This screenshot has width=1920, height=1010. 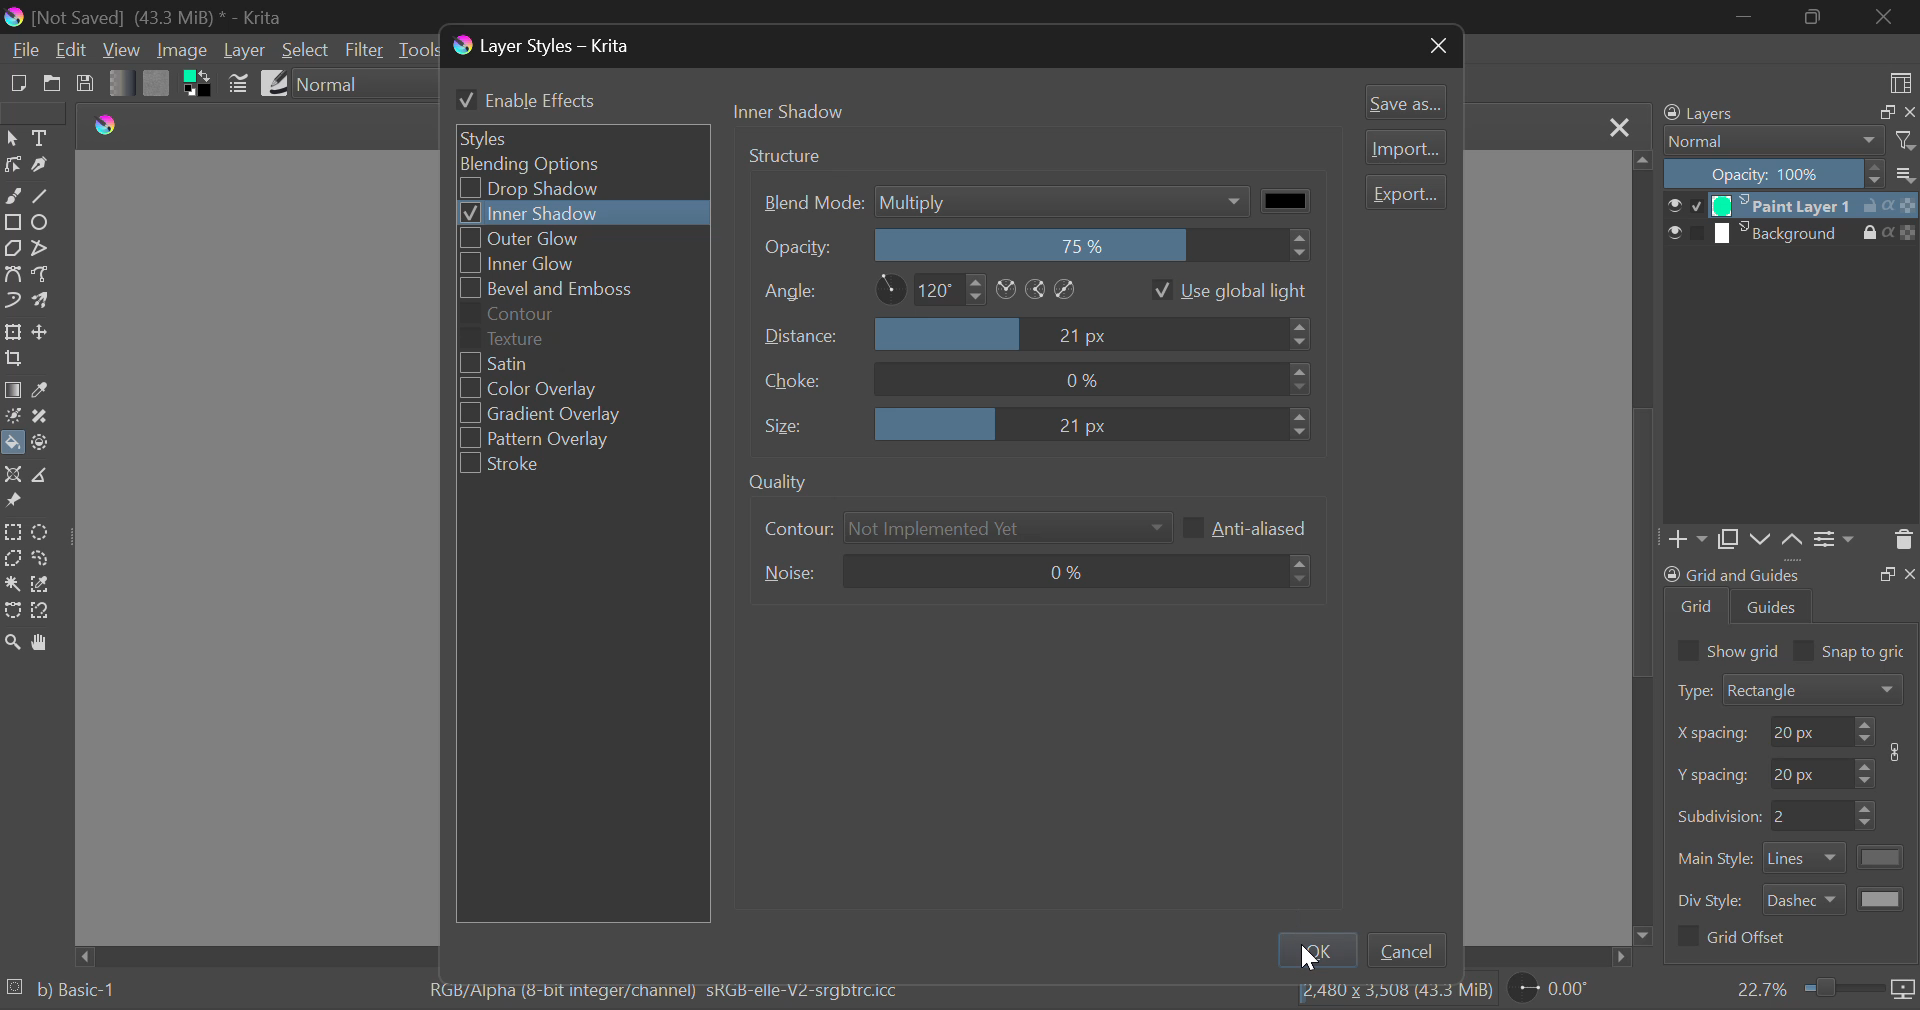 I want to click on Blending Modes, so click(x=1789, y=142).